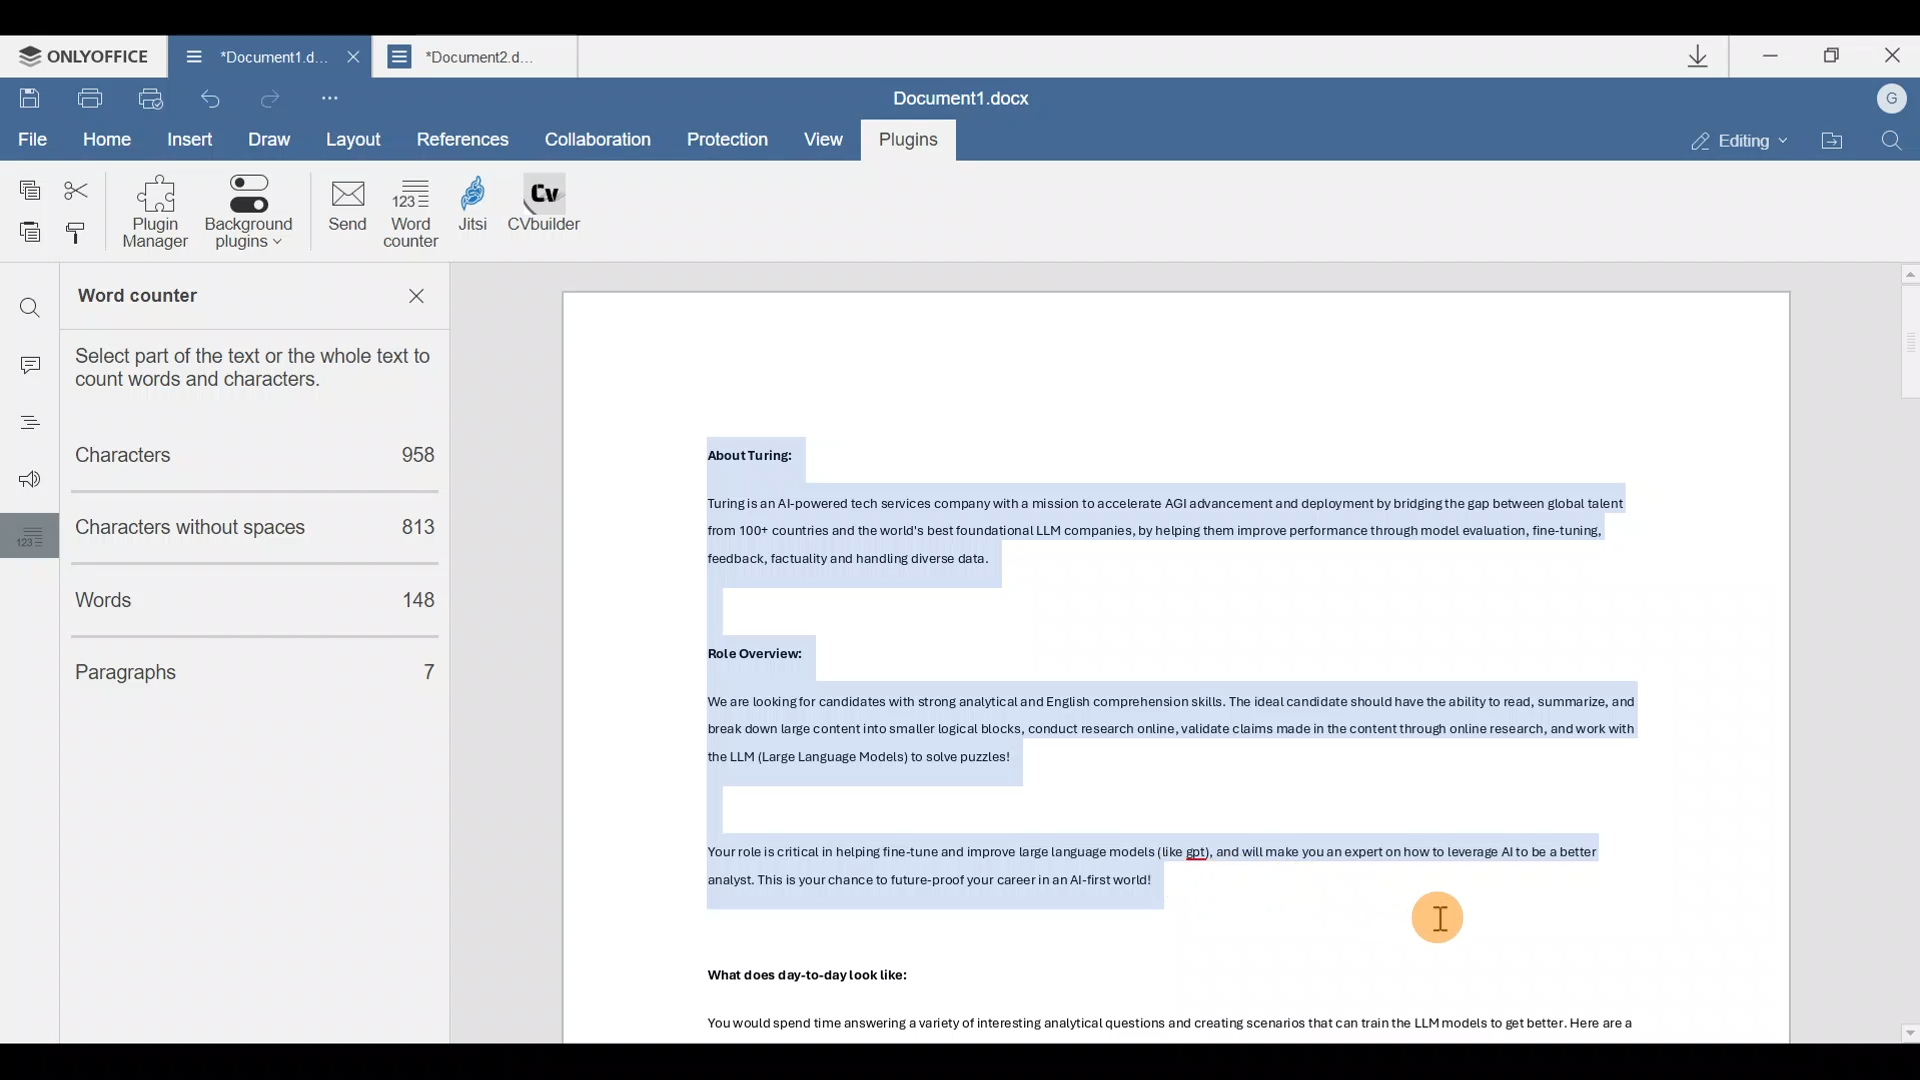 This screenshot has height=1080, width=1920. Describe the element at coordinates (199, 461) in the screenshot. I see `Characters count` at that location.